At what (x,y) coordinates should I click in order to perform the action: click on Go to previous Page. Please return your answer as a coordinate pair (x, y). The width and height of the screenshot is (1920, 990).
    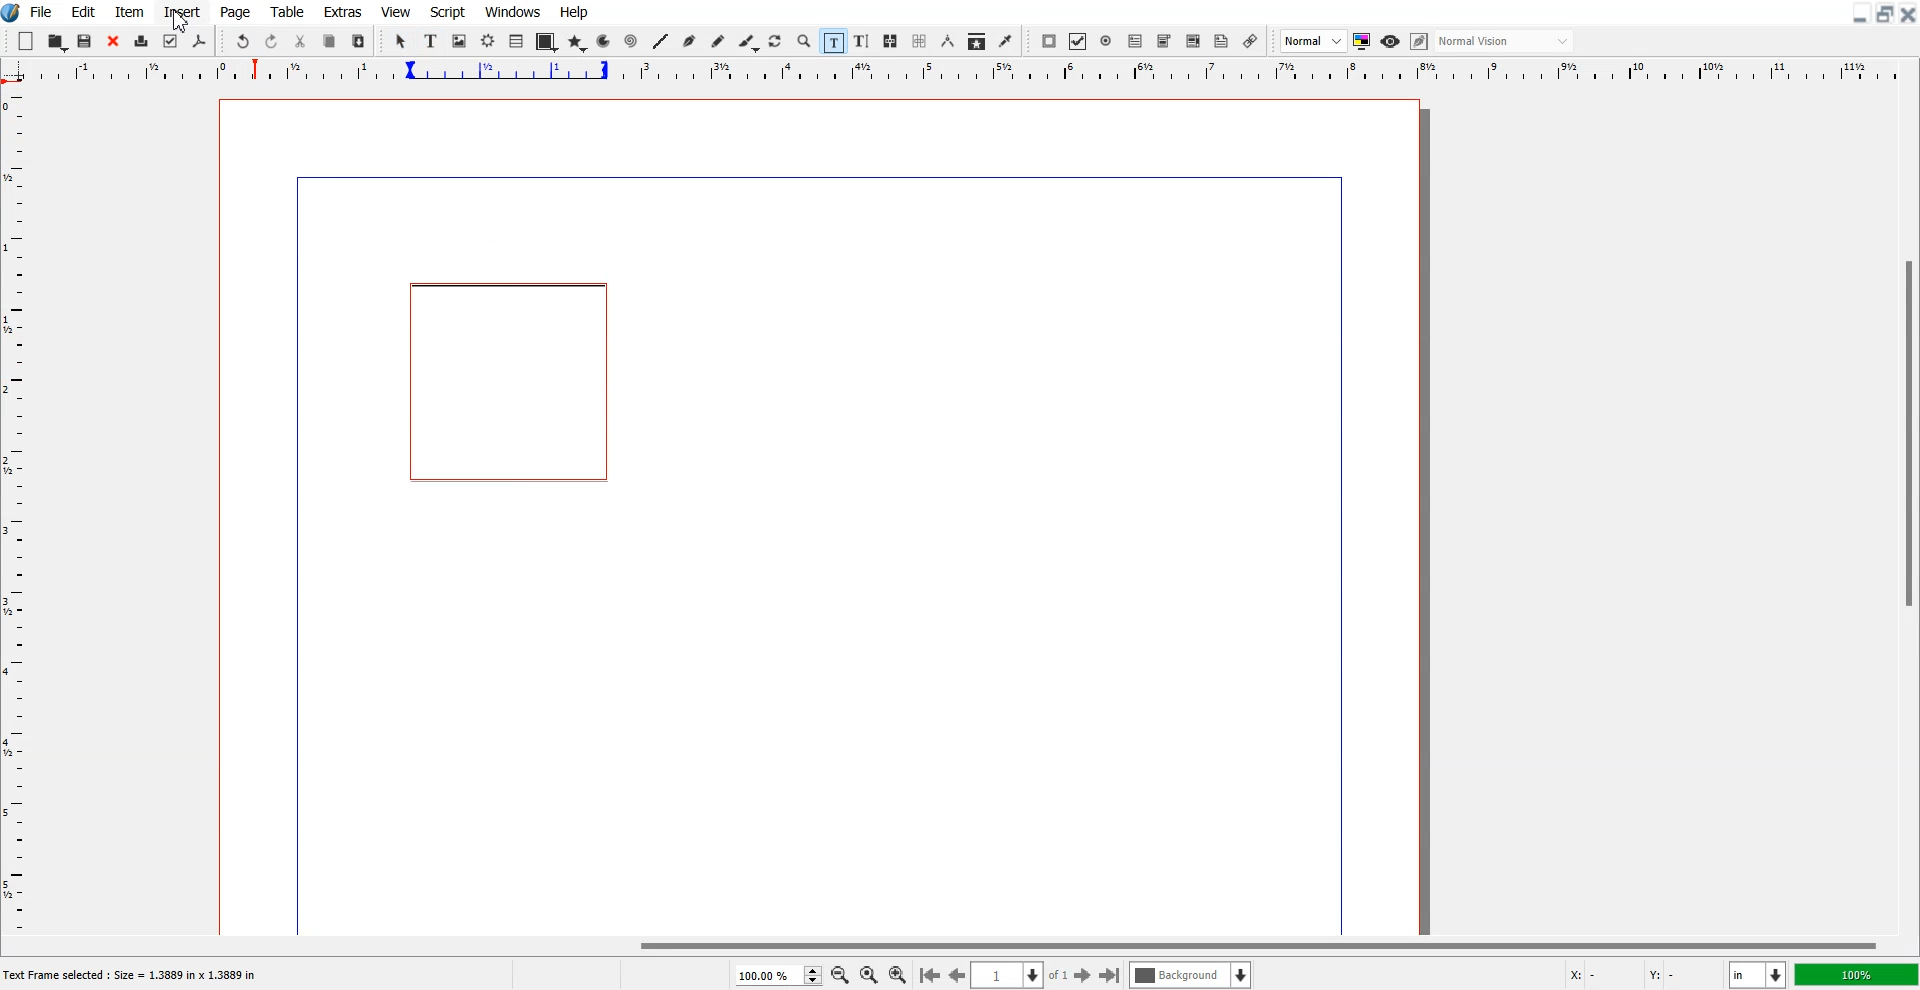
    Looking at the image, I should click on (958, 974).